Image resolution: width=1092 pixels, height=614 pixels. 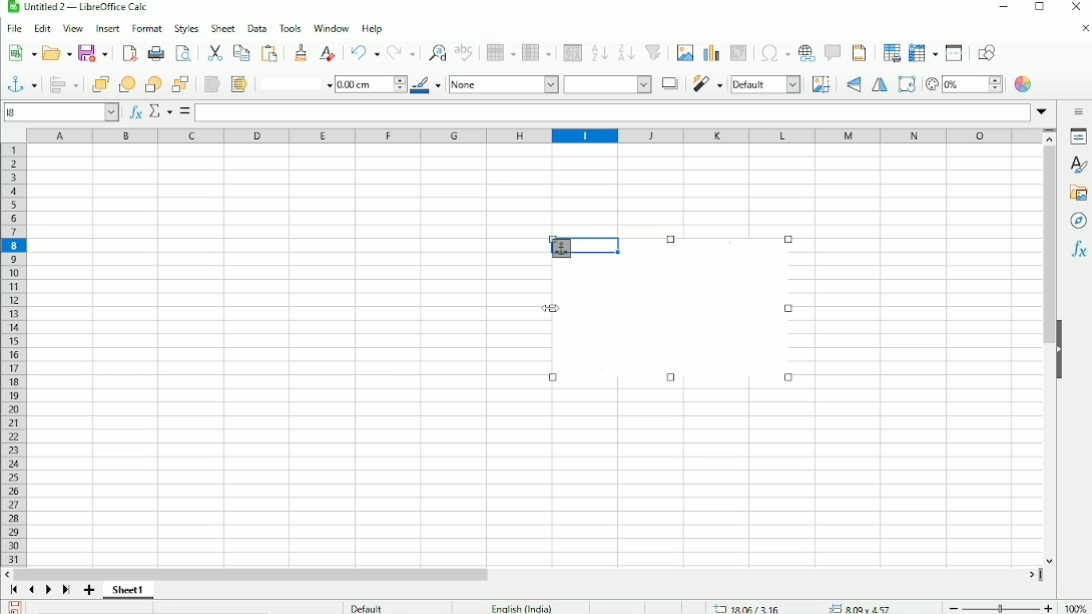 I want to click on Redo, so click(x=402, y=53).